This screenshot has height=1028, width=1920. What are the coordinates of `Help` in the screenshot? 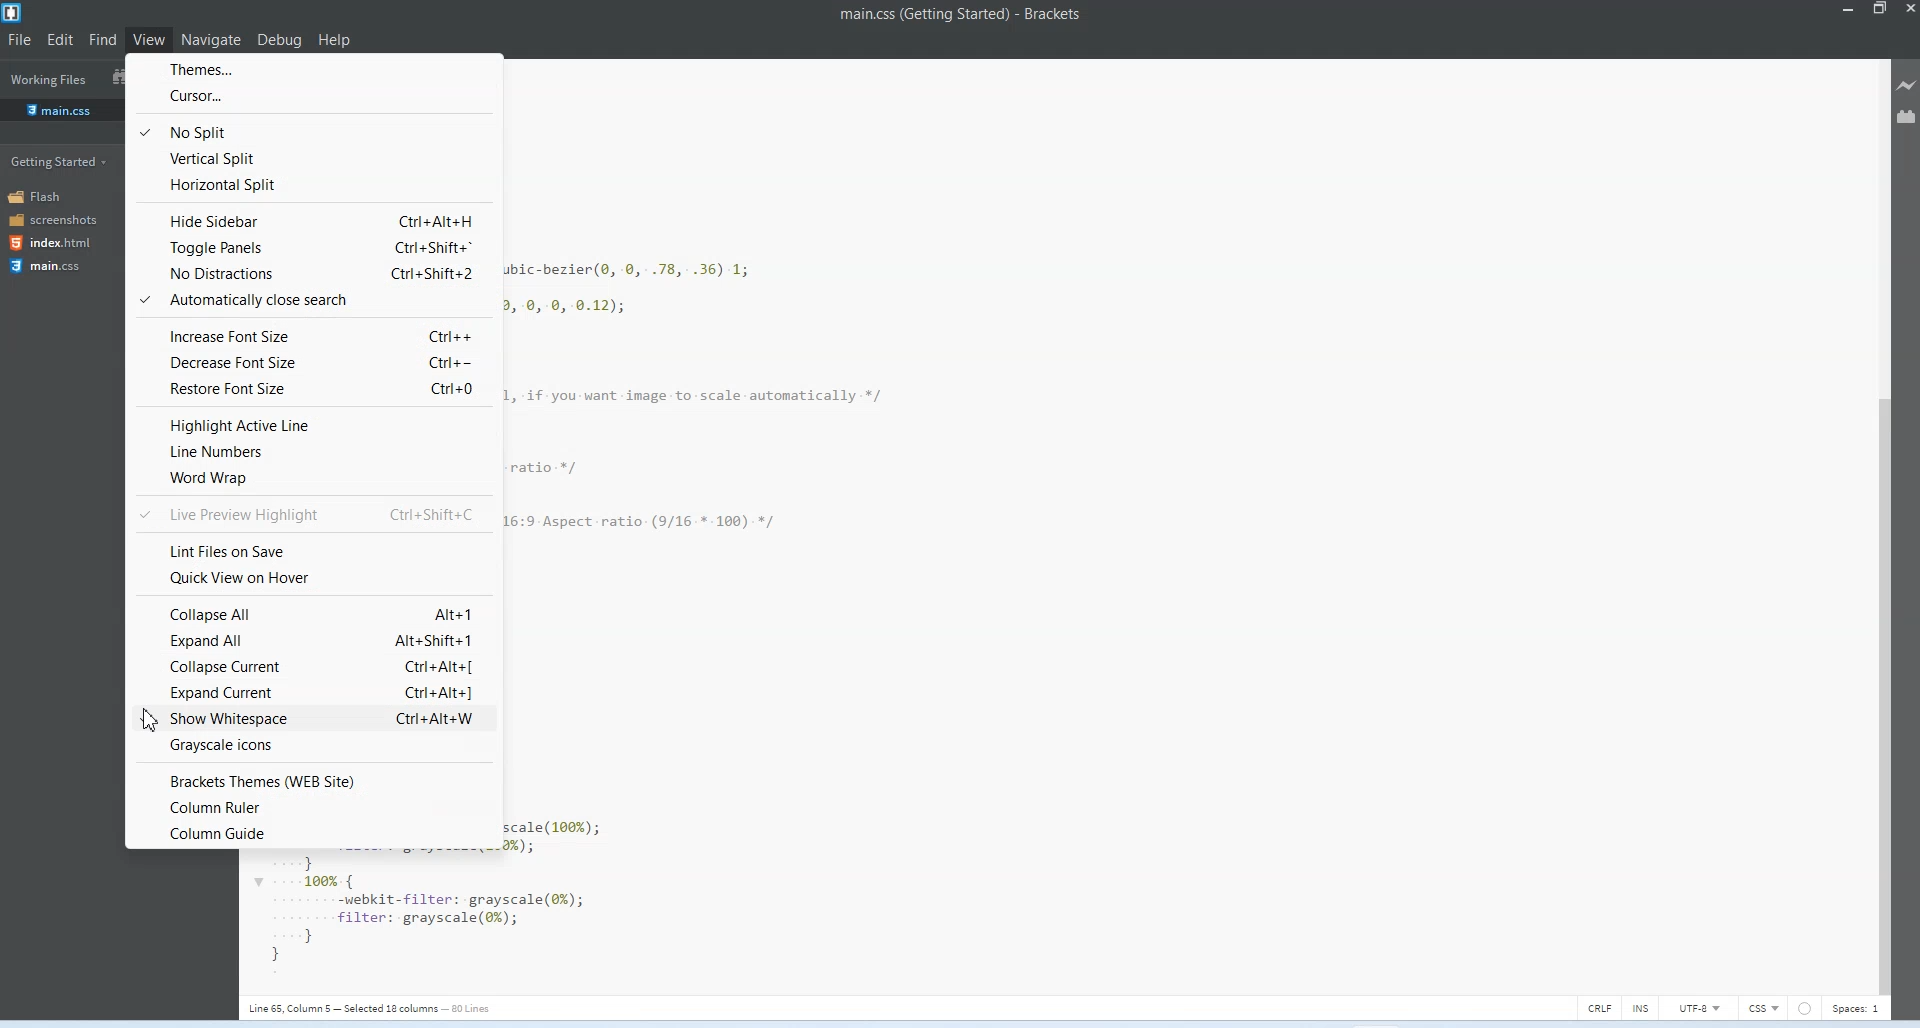 It's located at (334, 39).